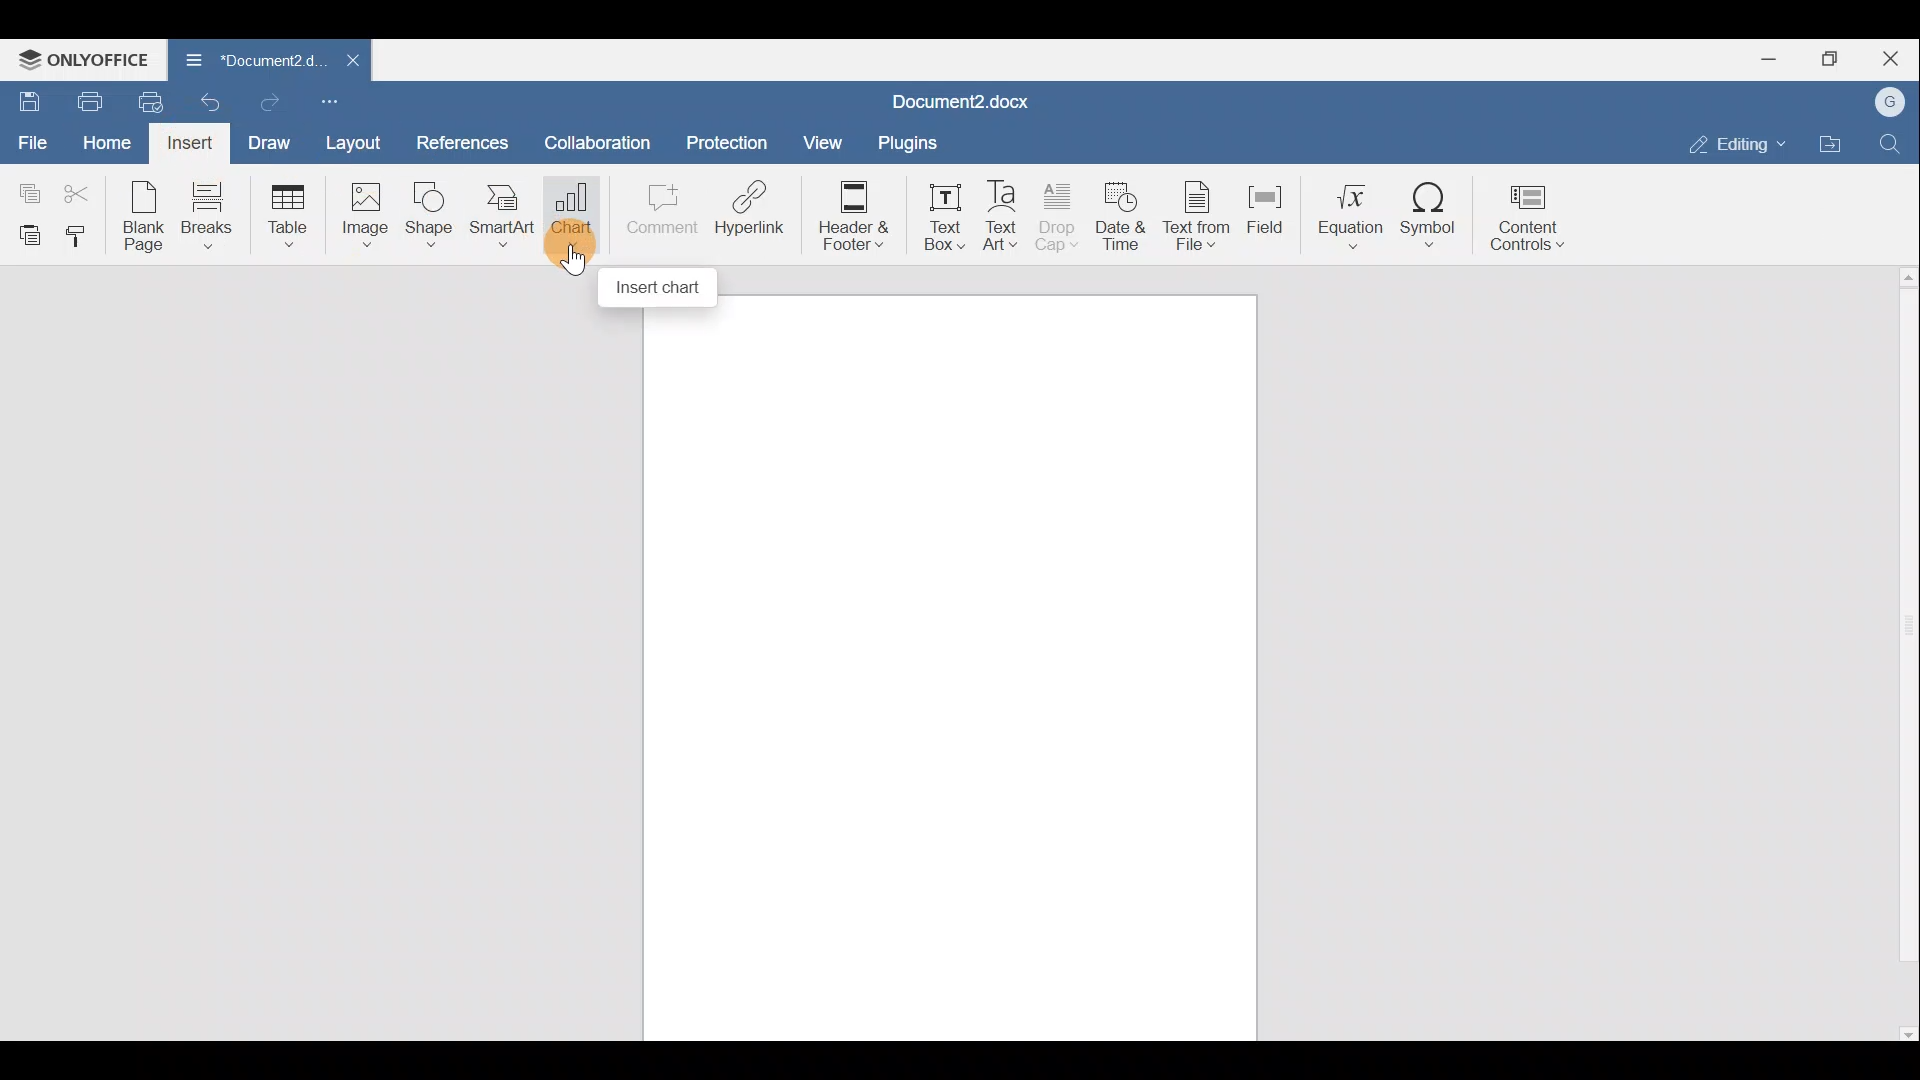  I want to click on Minimize, so click(1776, 57).